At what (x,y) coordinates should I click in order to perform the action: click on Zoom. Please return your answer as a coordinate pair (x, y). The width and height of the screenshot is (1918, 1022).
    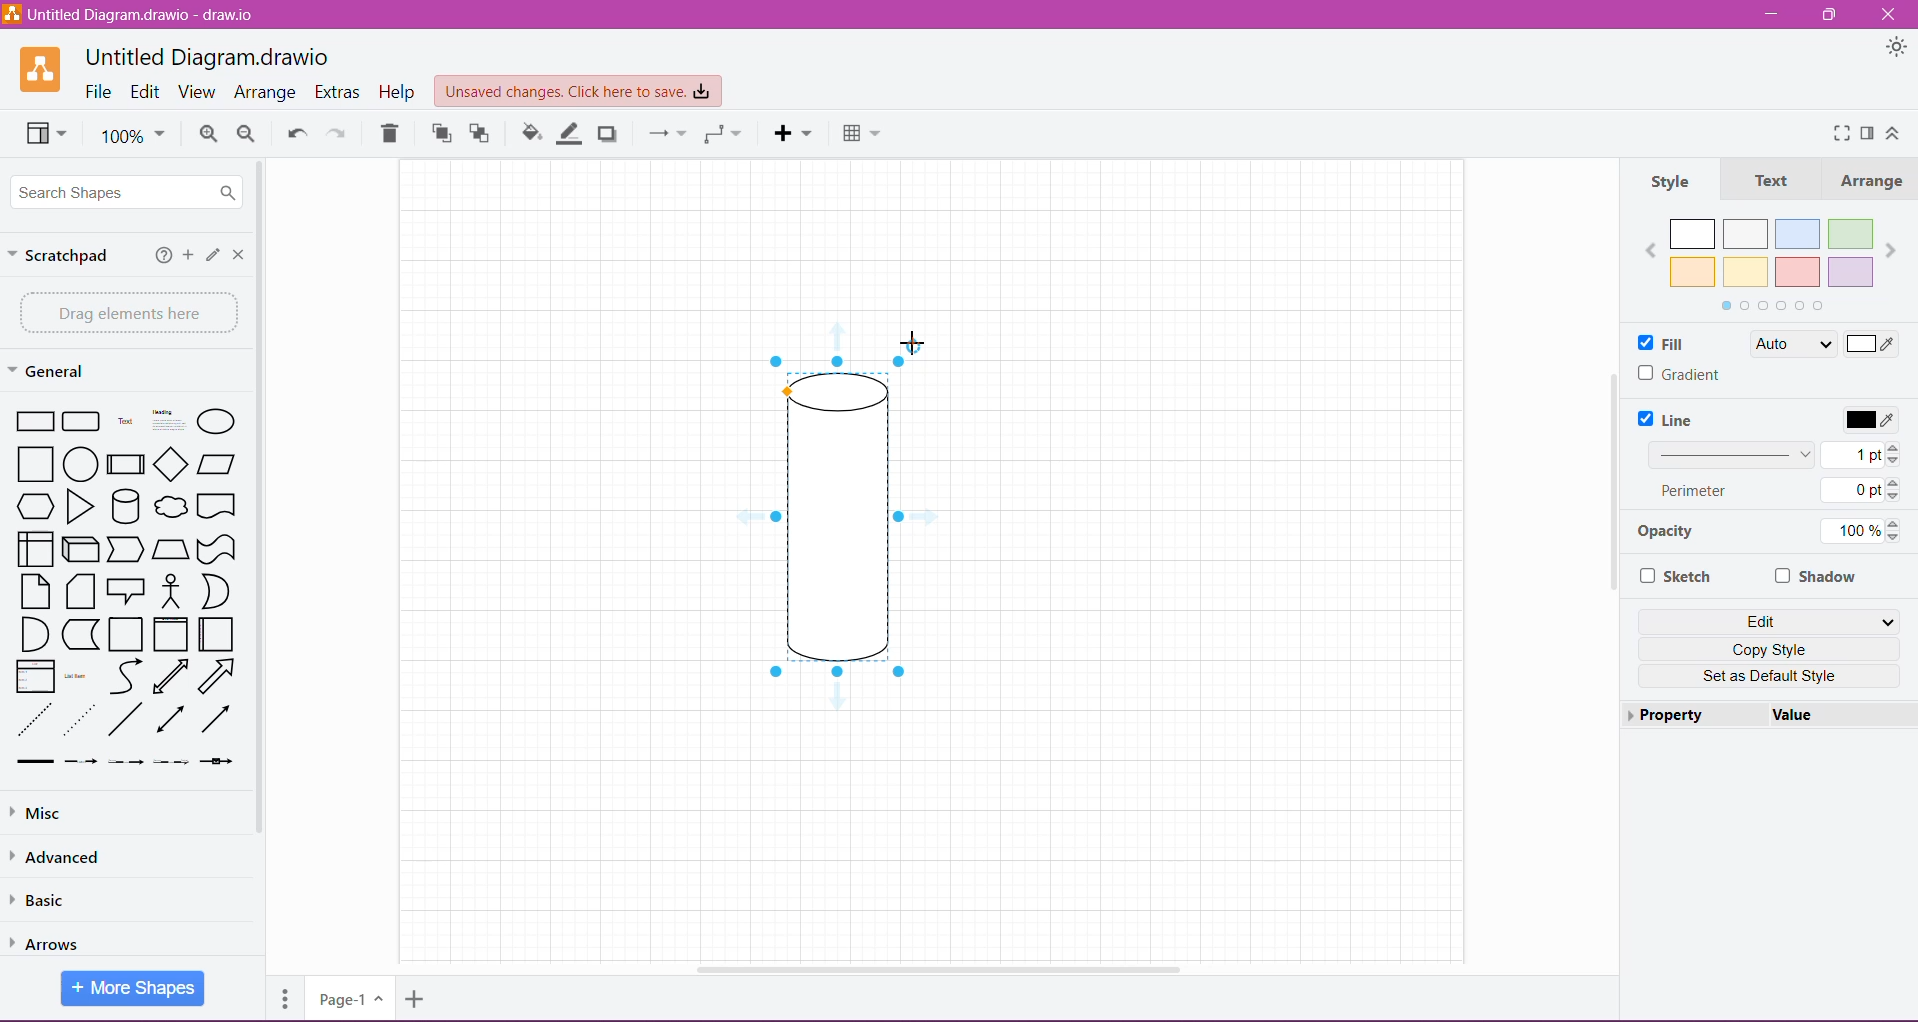
    Looking at the image, I should click on (135, 138).